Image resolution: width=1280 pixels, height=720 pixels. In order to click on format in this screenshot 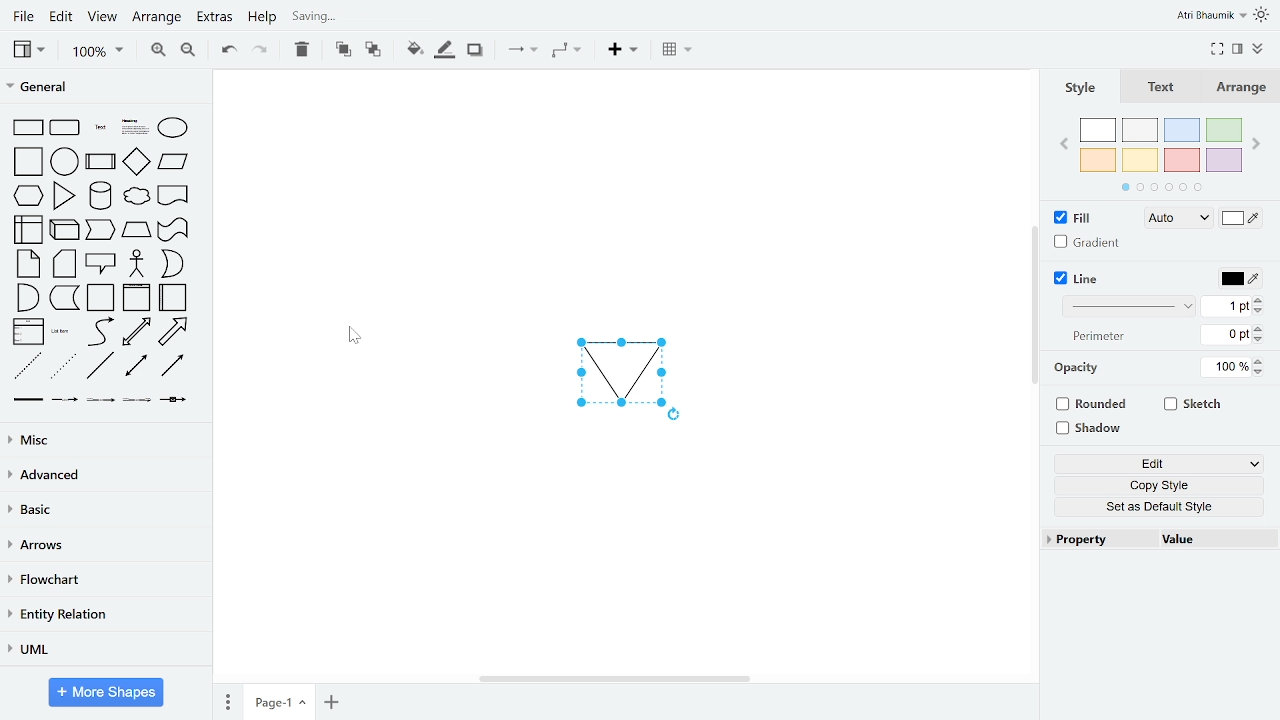, I will do `click(1237, 48)`.